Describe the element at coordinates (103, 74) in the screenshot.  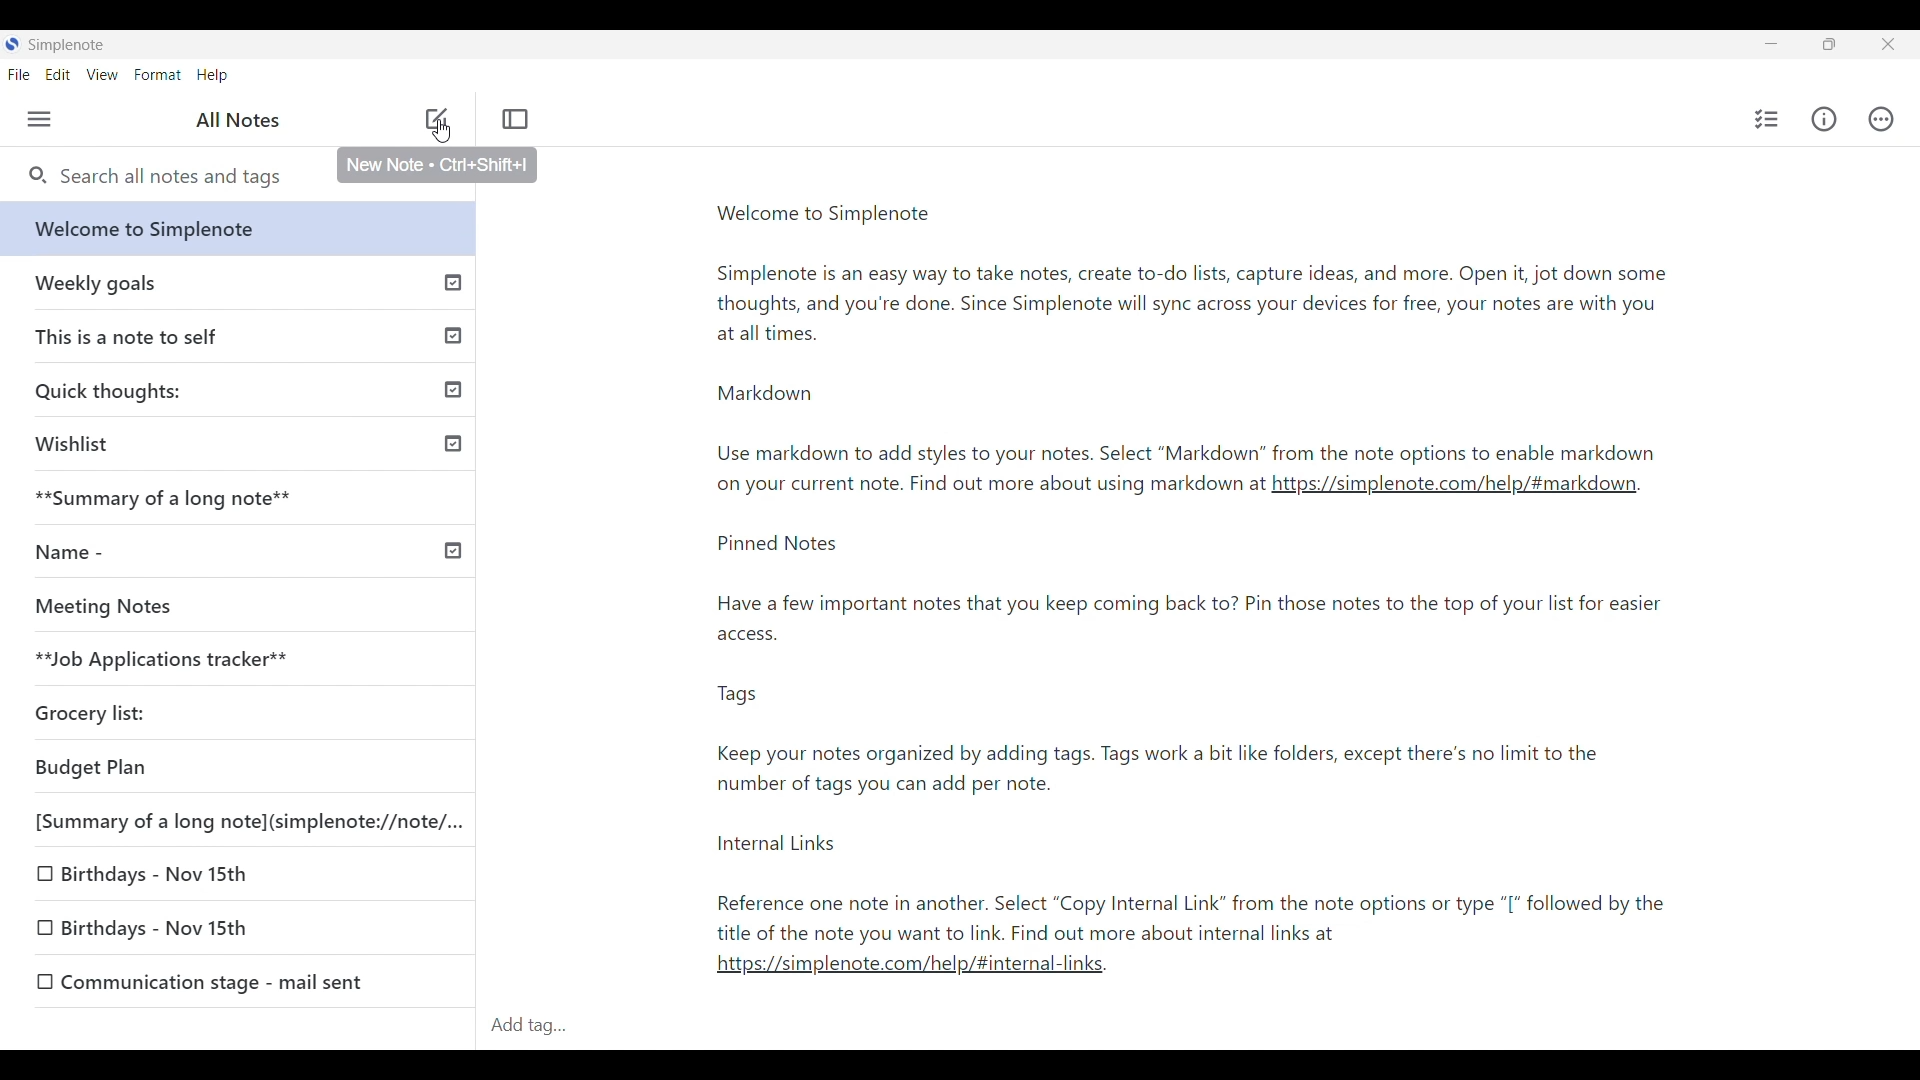
I see `View menu` at that location.